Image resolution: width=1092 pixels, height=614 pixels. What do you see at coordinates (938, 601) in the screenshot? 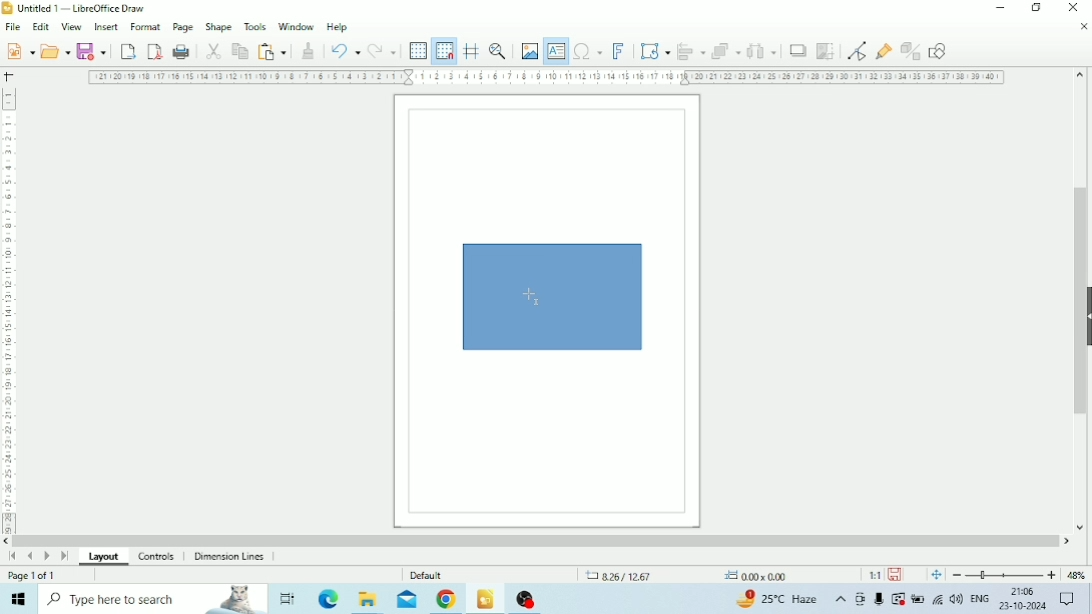
I see `Internet` at bounding box center [938, 601].